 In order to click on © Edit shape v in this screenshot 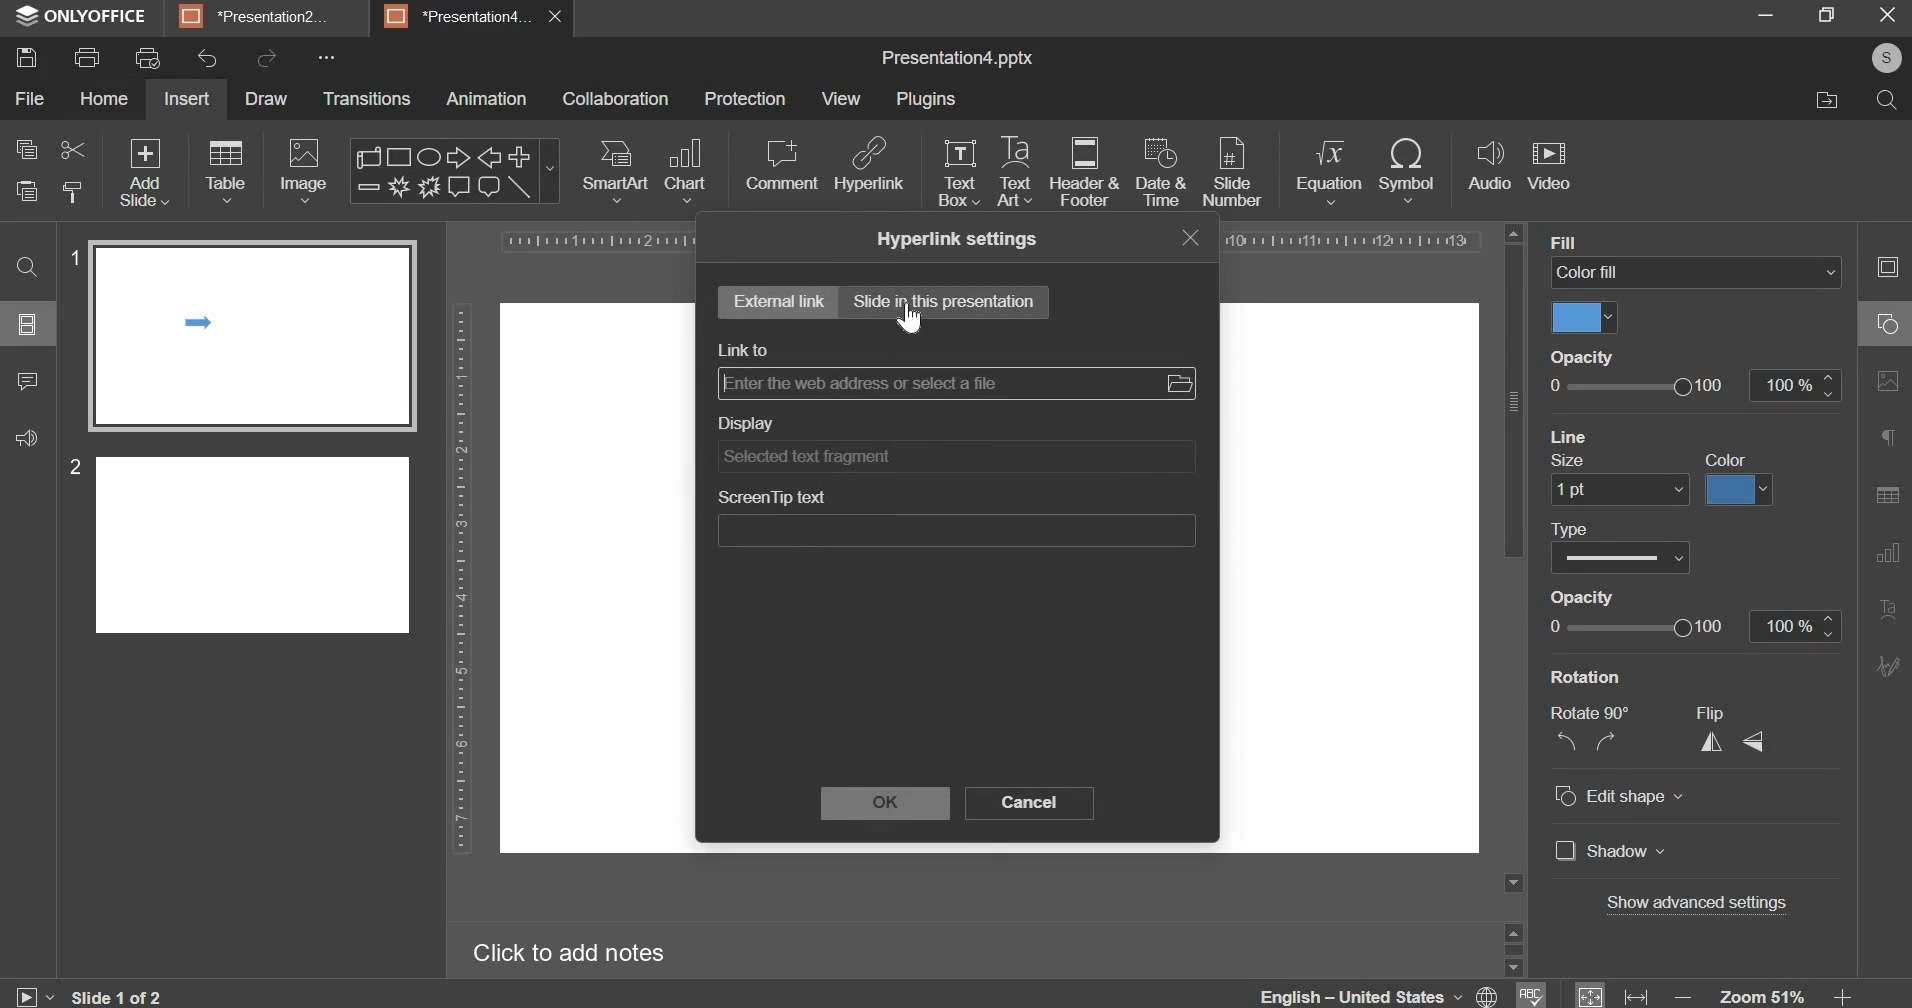, I will do `click(1622, 800)`.